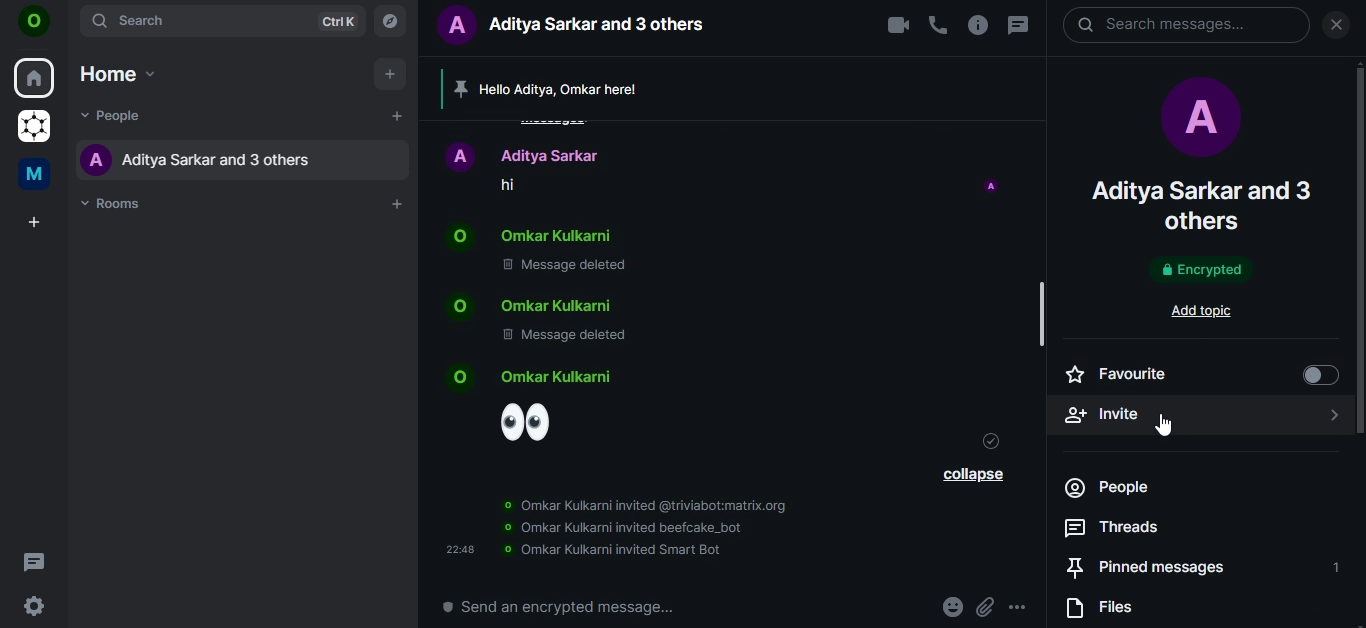  I want to click on people, so click(1134, 488).